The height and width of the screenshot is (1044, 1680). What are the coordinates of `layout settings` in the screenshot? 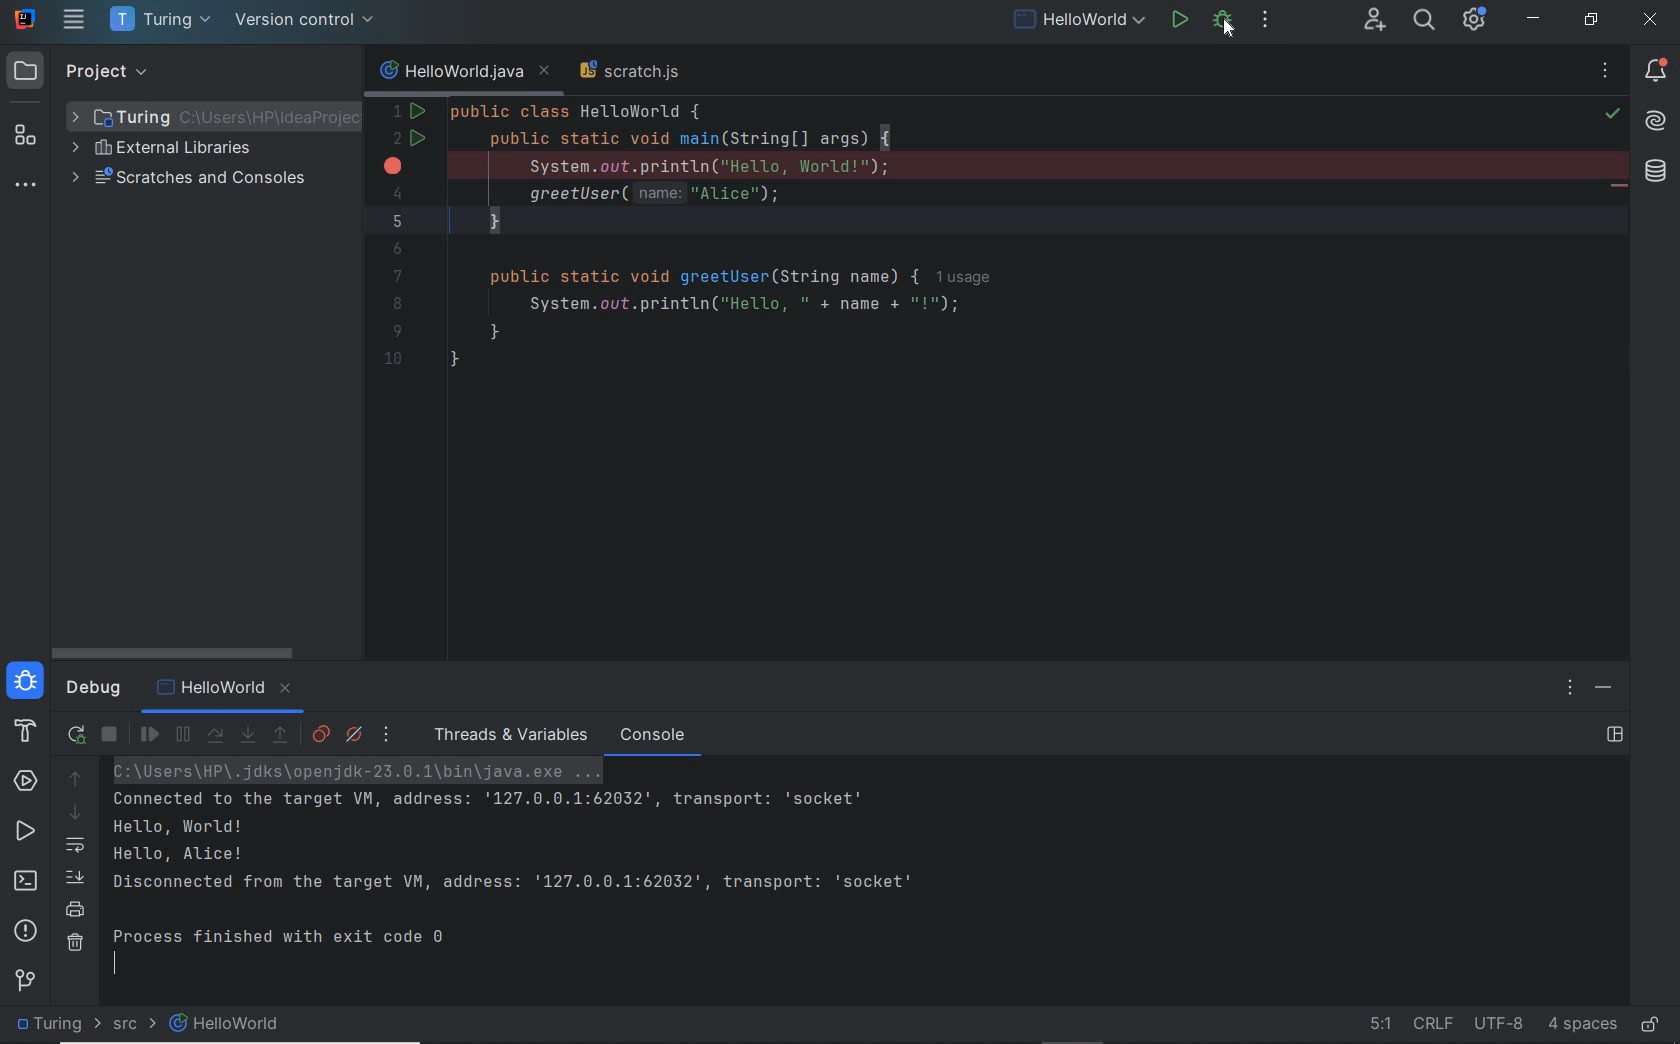 It's located at (1617, 734).